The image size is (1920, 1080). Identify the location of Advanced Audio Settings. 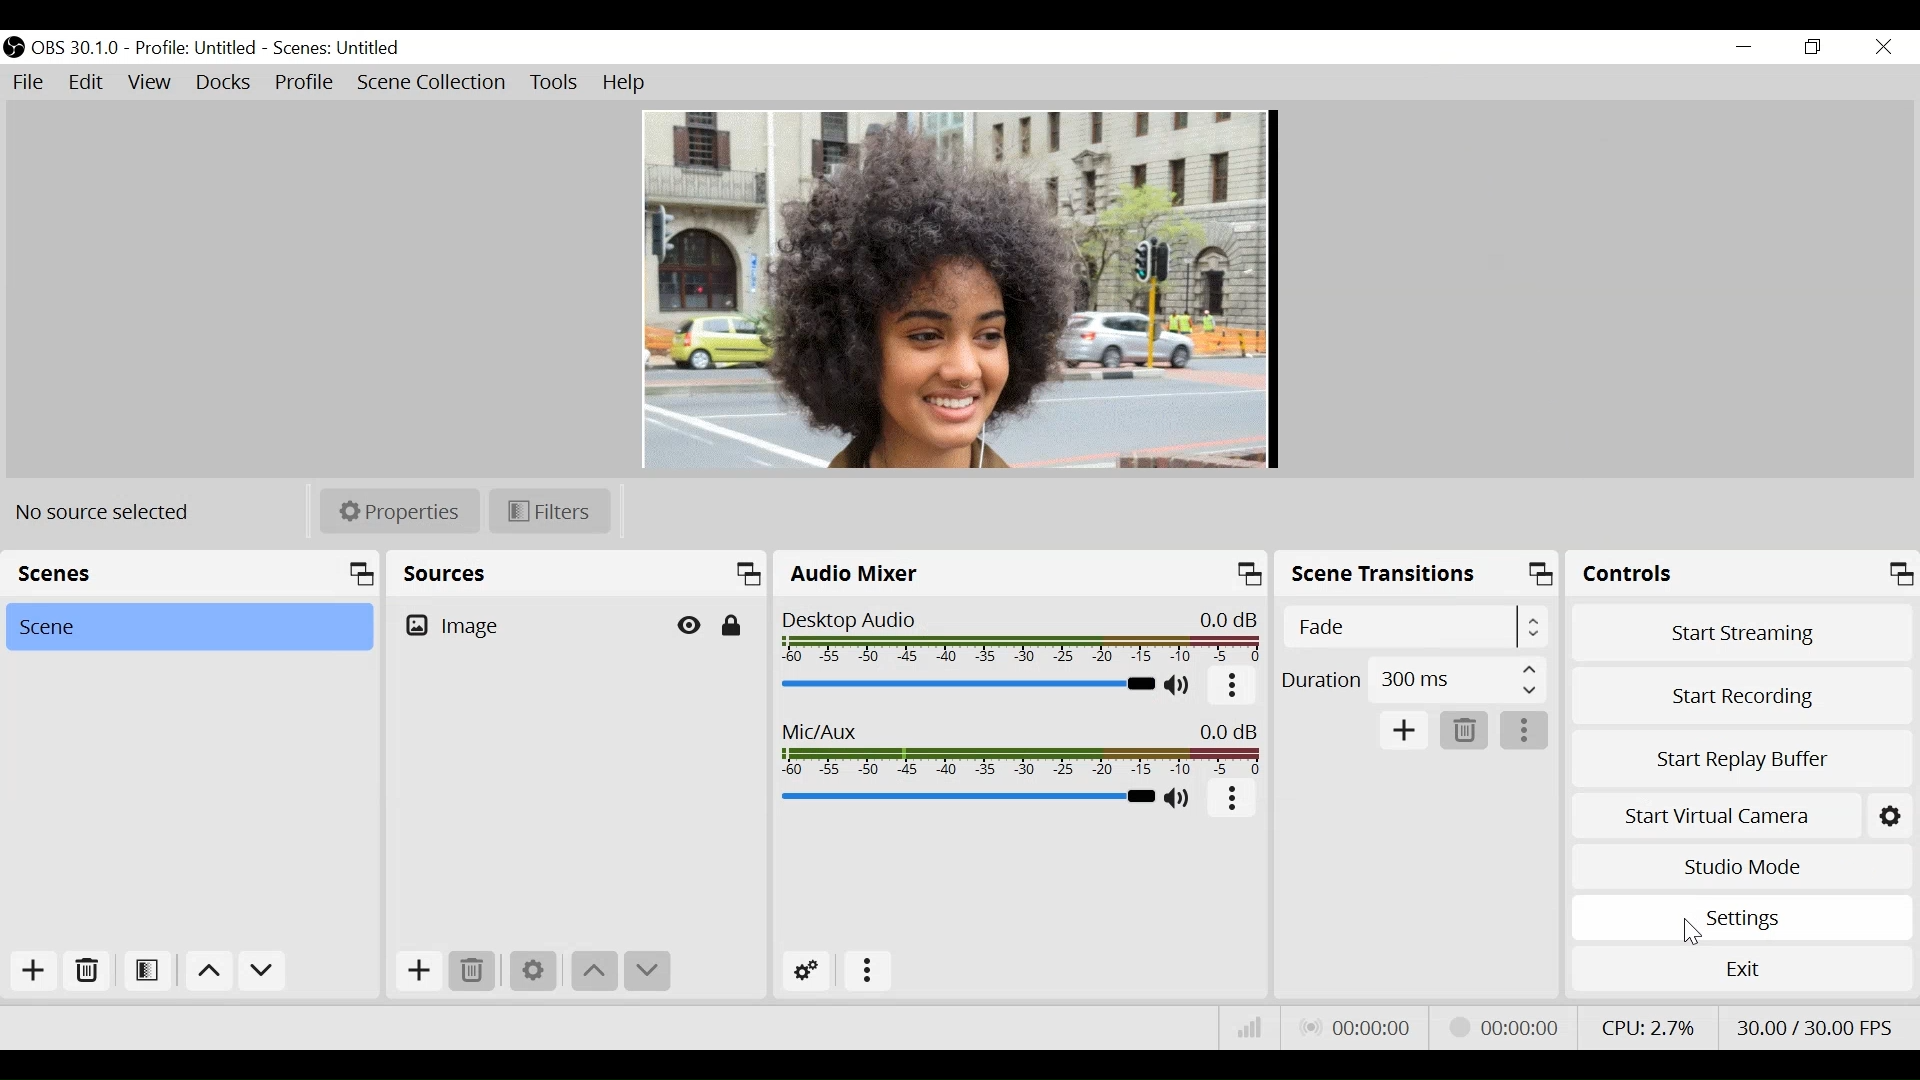
(805, 971).